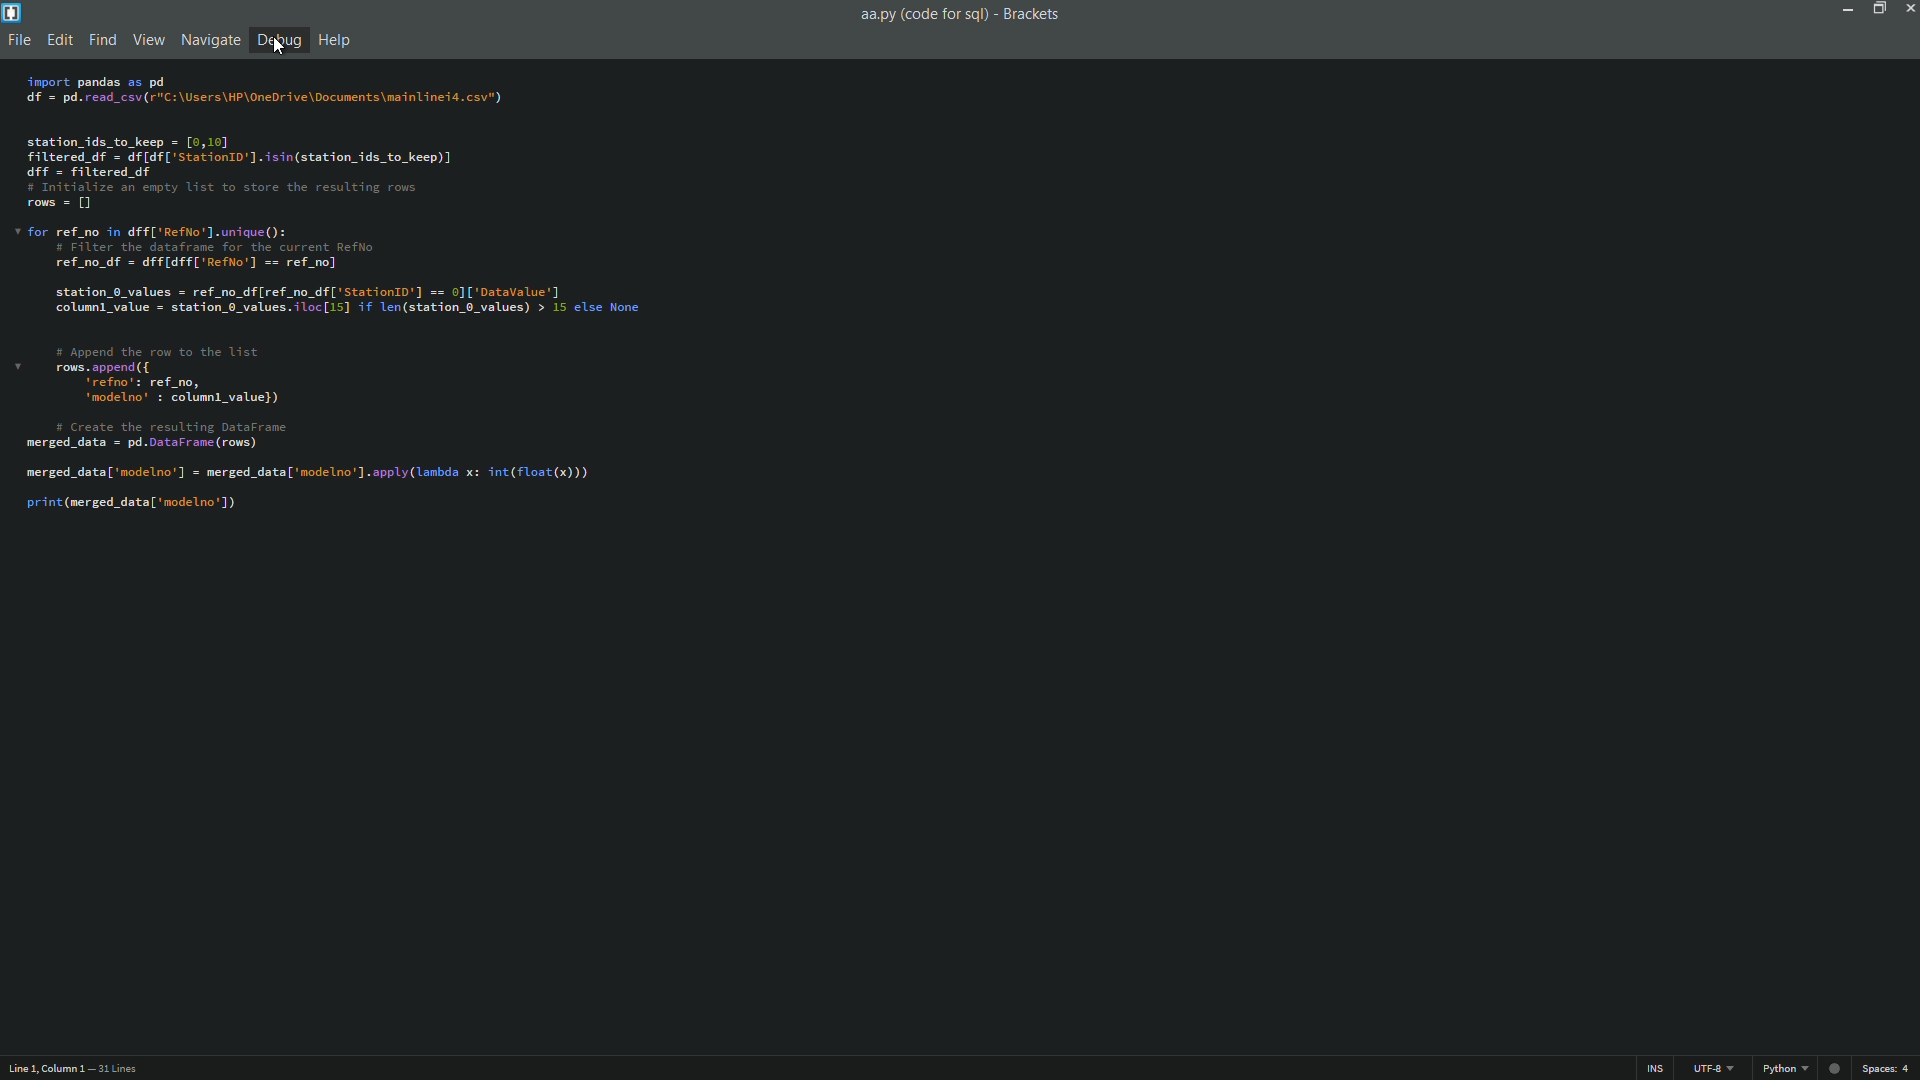  I want to click on aa.py(code for sql), so click(922, 13).